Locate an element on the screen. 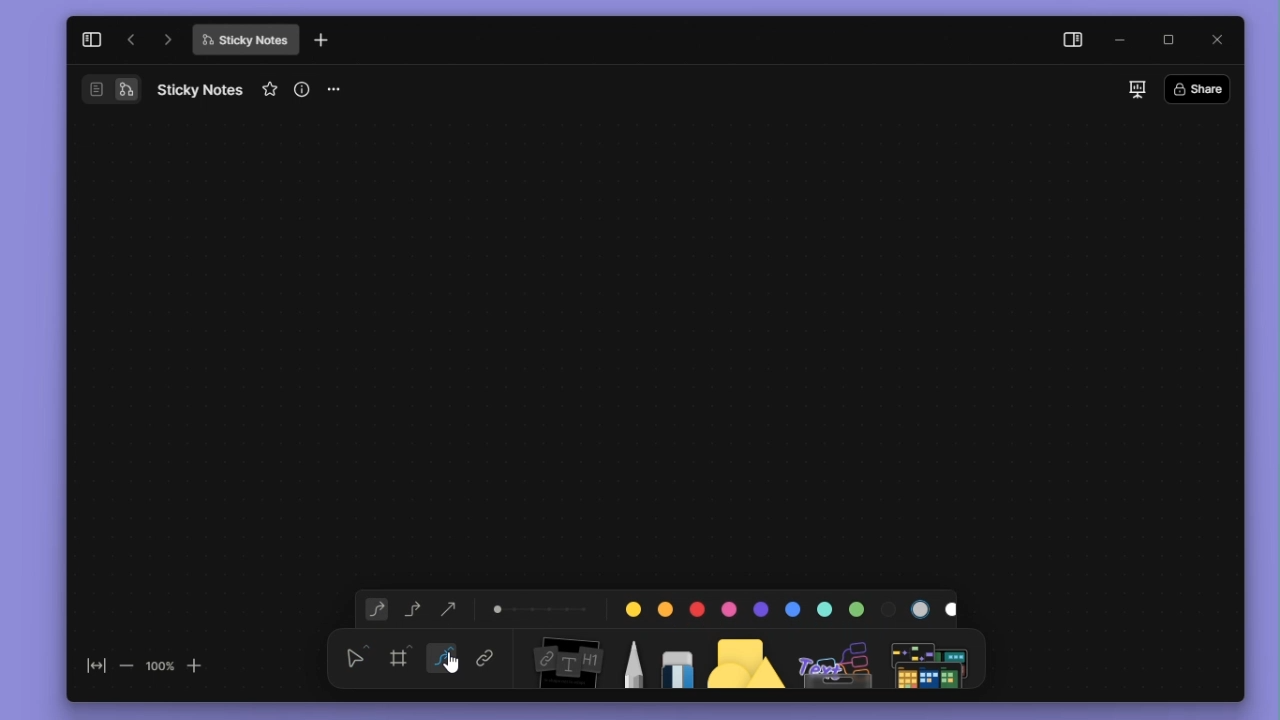  note is located at coordinates (565, 659).